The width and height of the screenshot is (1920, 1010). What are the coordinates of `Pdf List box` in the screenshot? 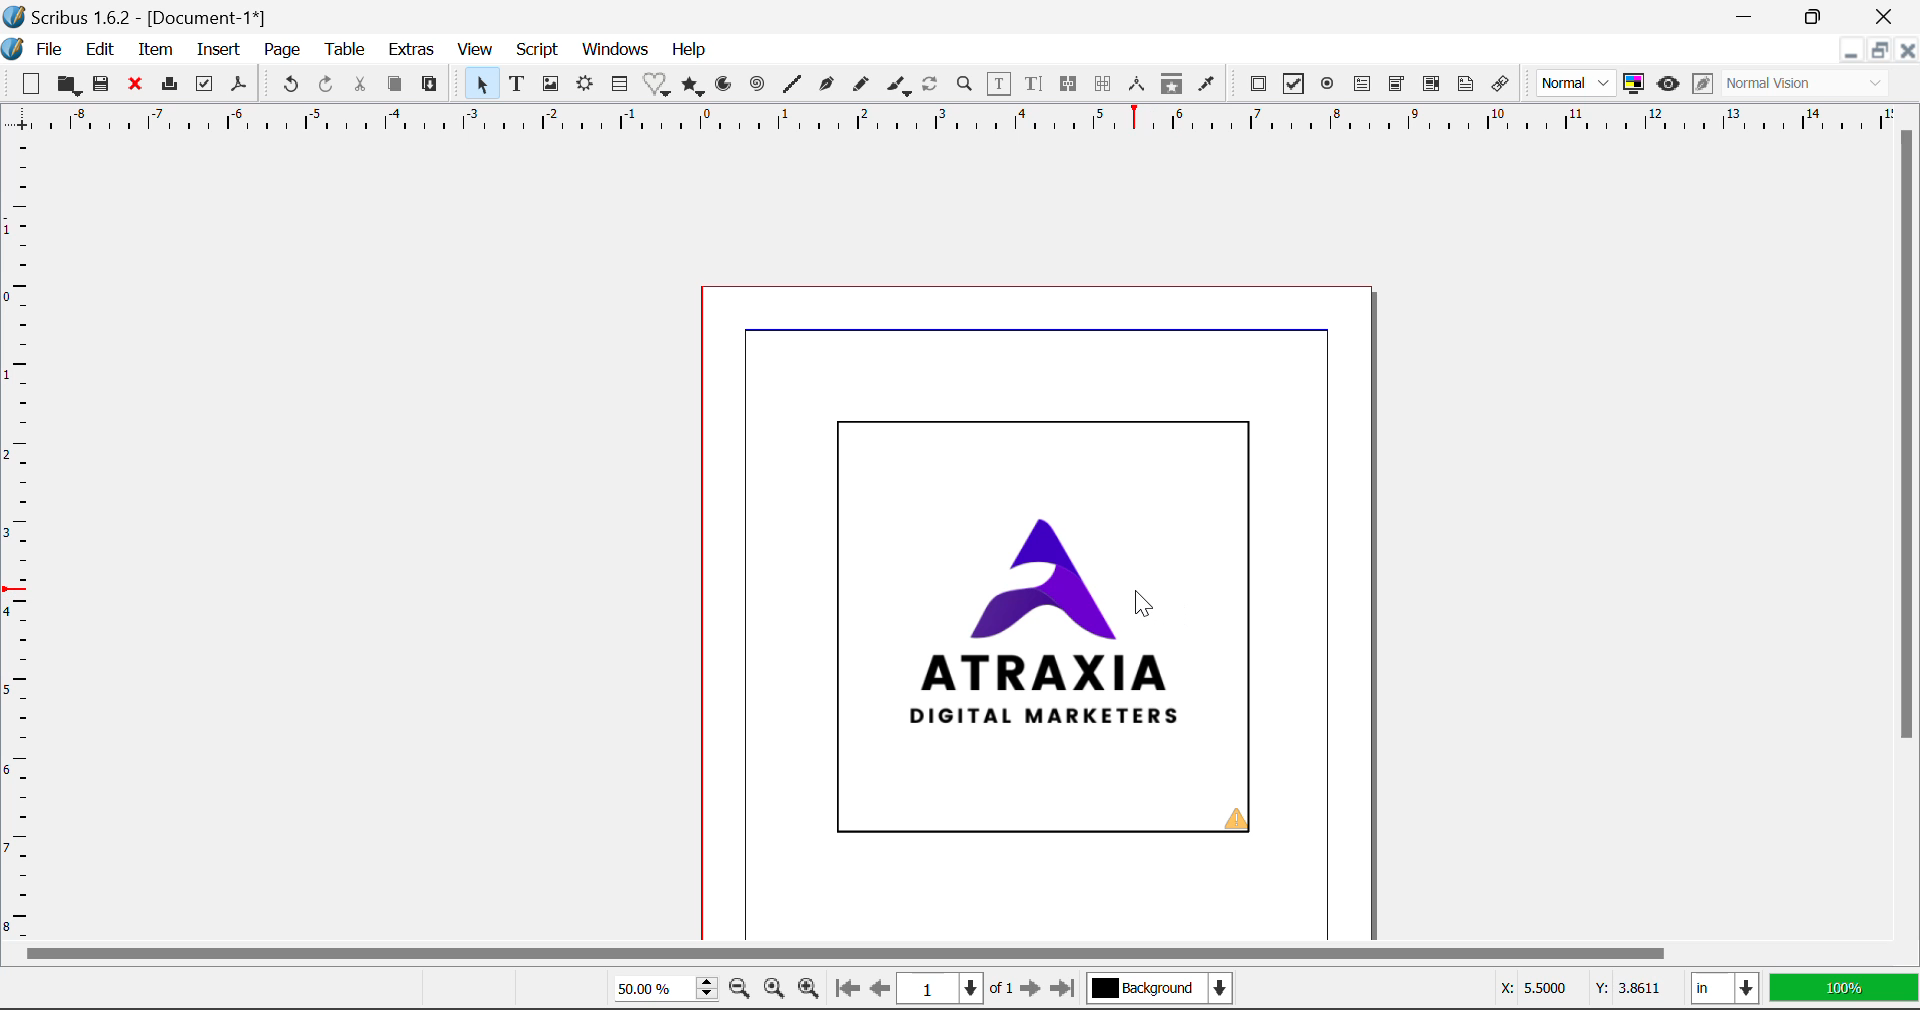 It's located at (1430, 87).